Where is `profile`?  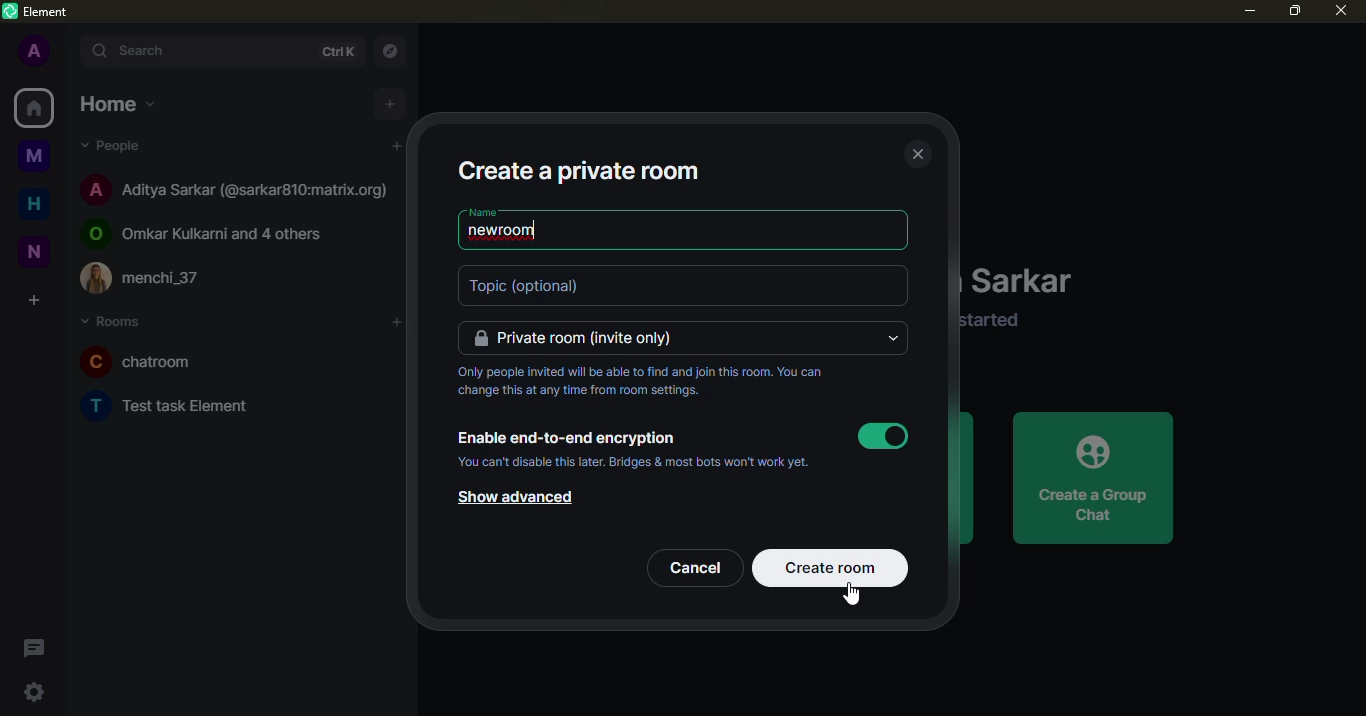 profile is located at coordinates (37, 53).